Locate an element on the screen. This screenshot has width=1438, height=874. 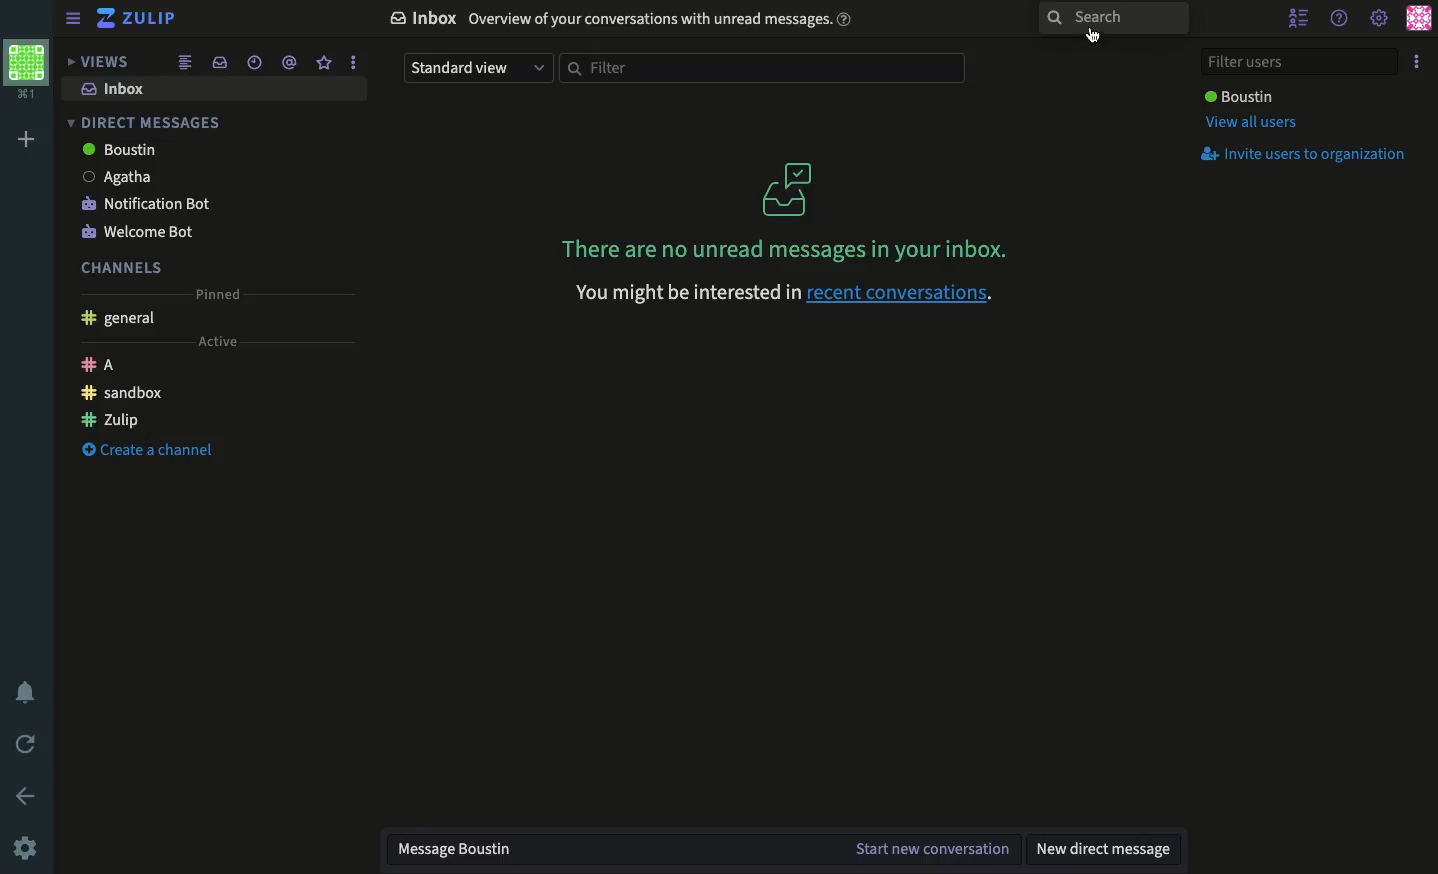
Create a channe is located at coordinates (148, 450).